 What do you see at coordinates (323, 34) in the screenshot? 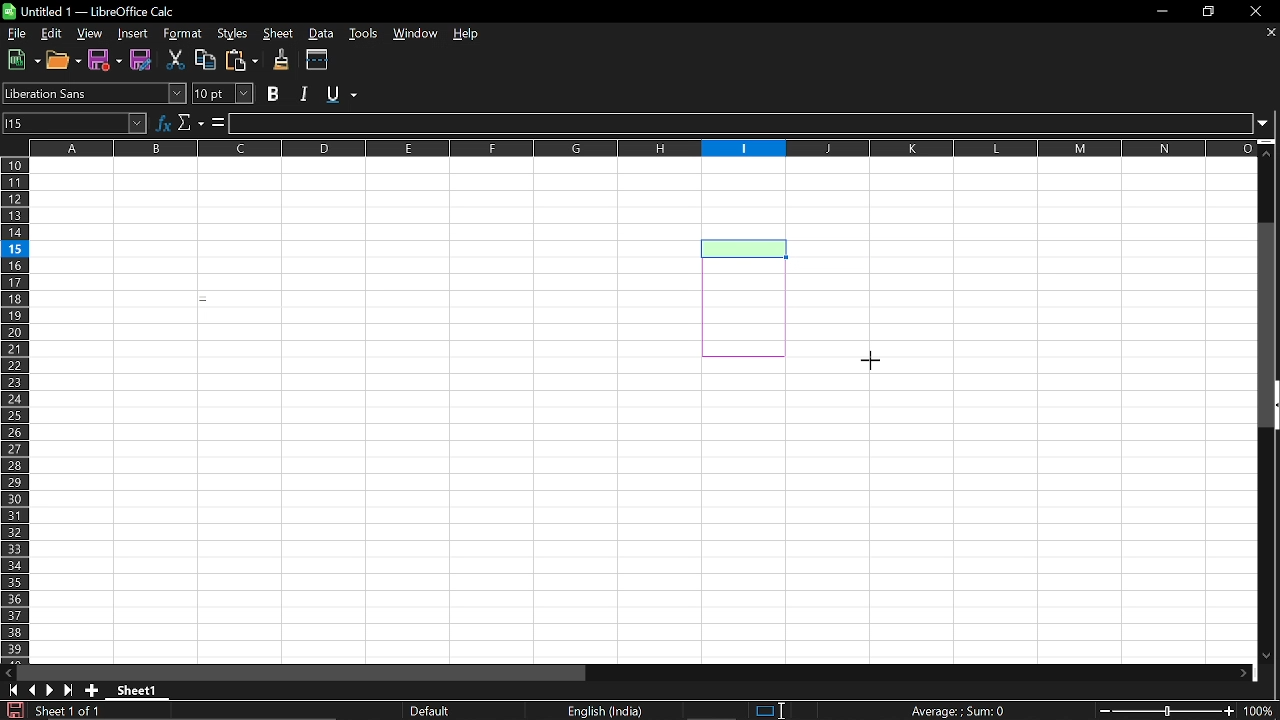
I see `Data` at bounding box center [323, 34].